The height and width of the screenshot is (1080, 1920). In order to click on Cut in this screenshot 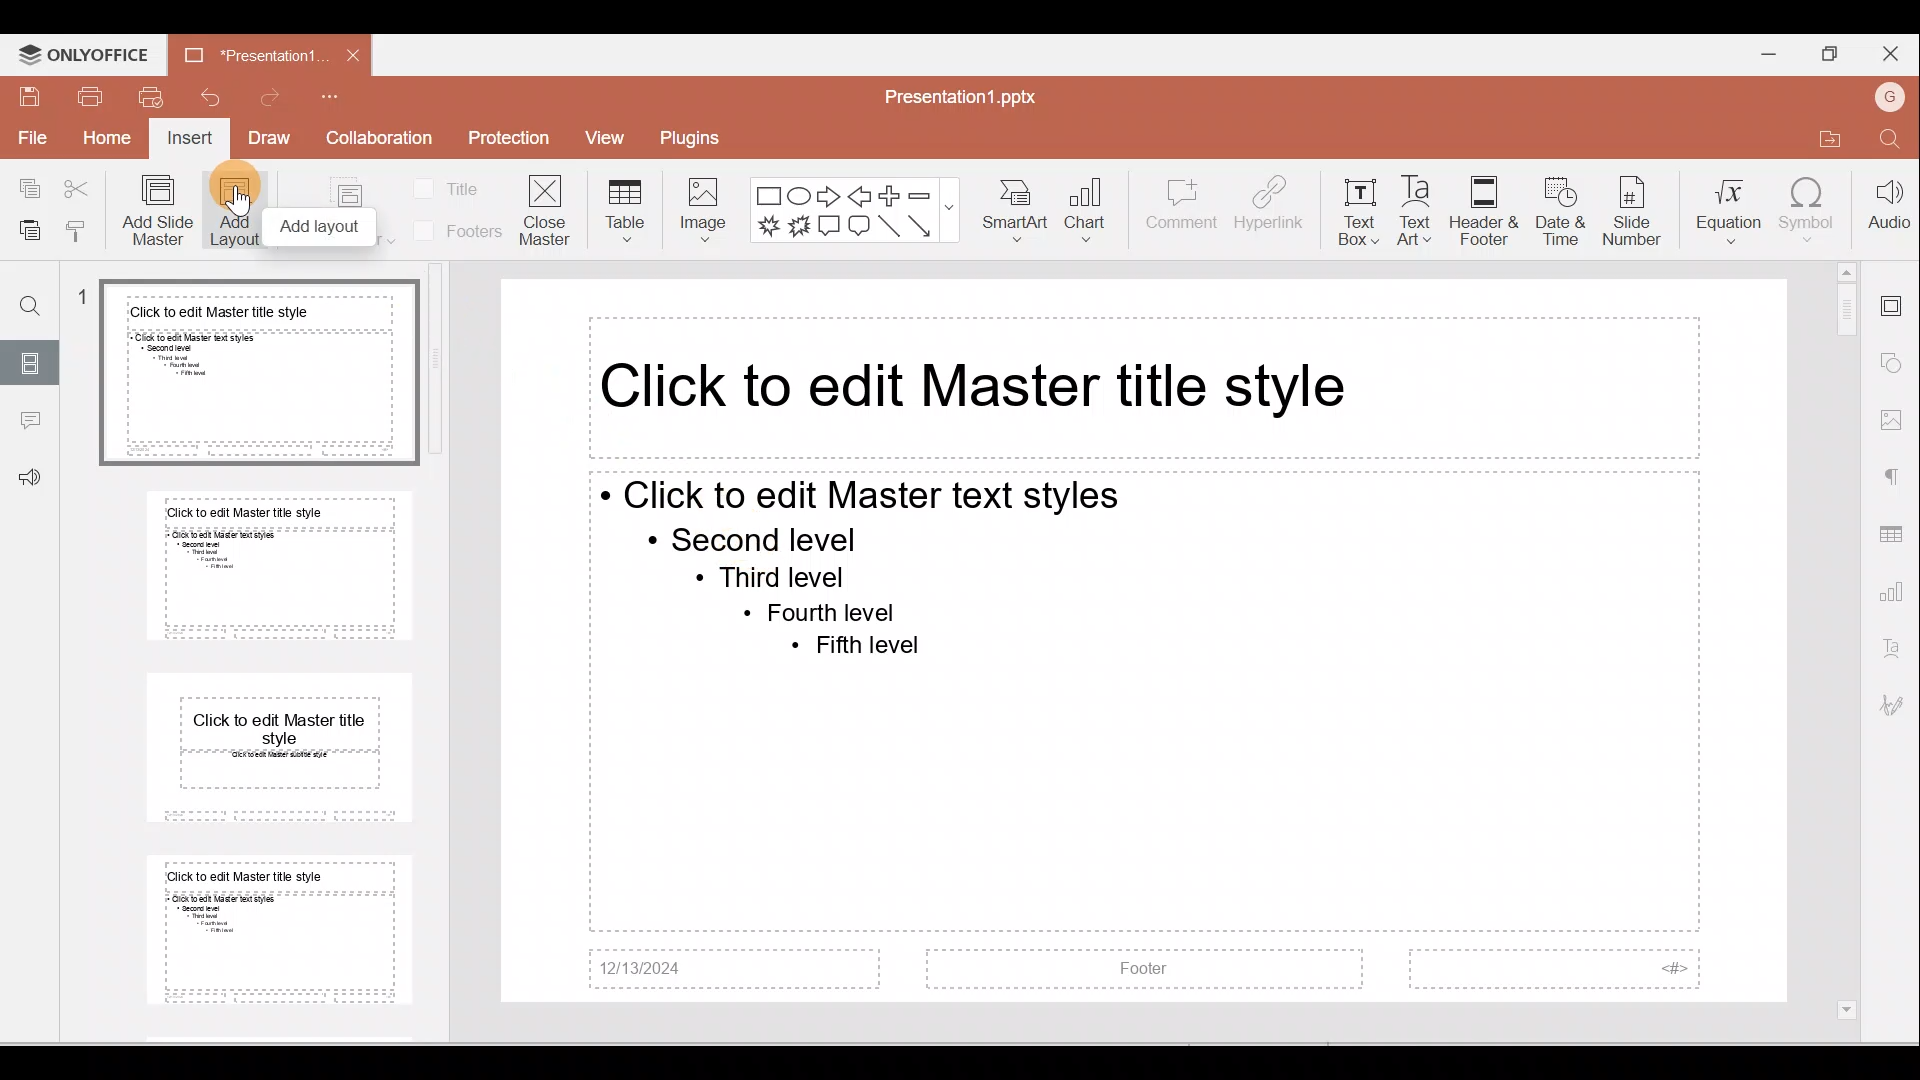, I will do `click(78, 188)`.